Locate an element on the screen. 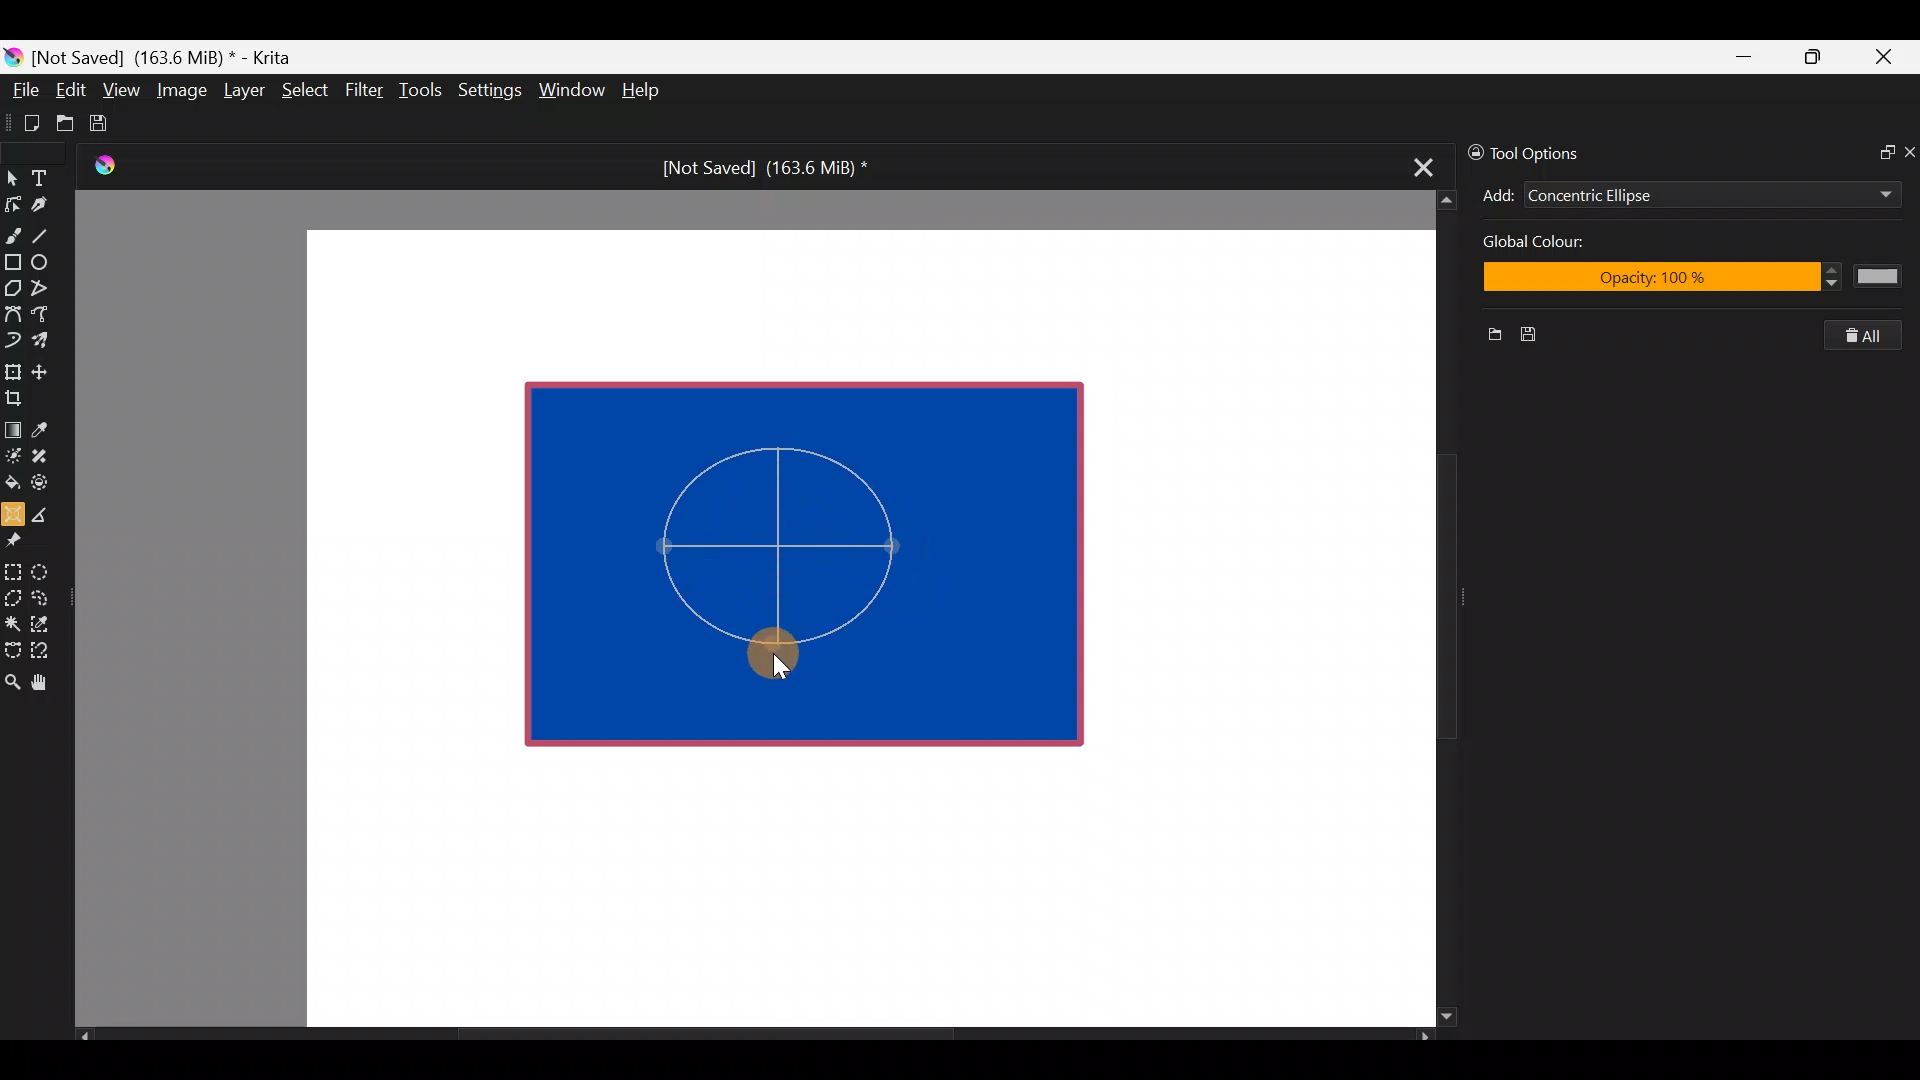 Image resolution: width=1920 pixels, height=1080 pixels. Polyline tool is located at coordinates (48, 289).